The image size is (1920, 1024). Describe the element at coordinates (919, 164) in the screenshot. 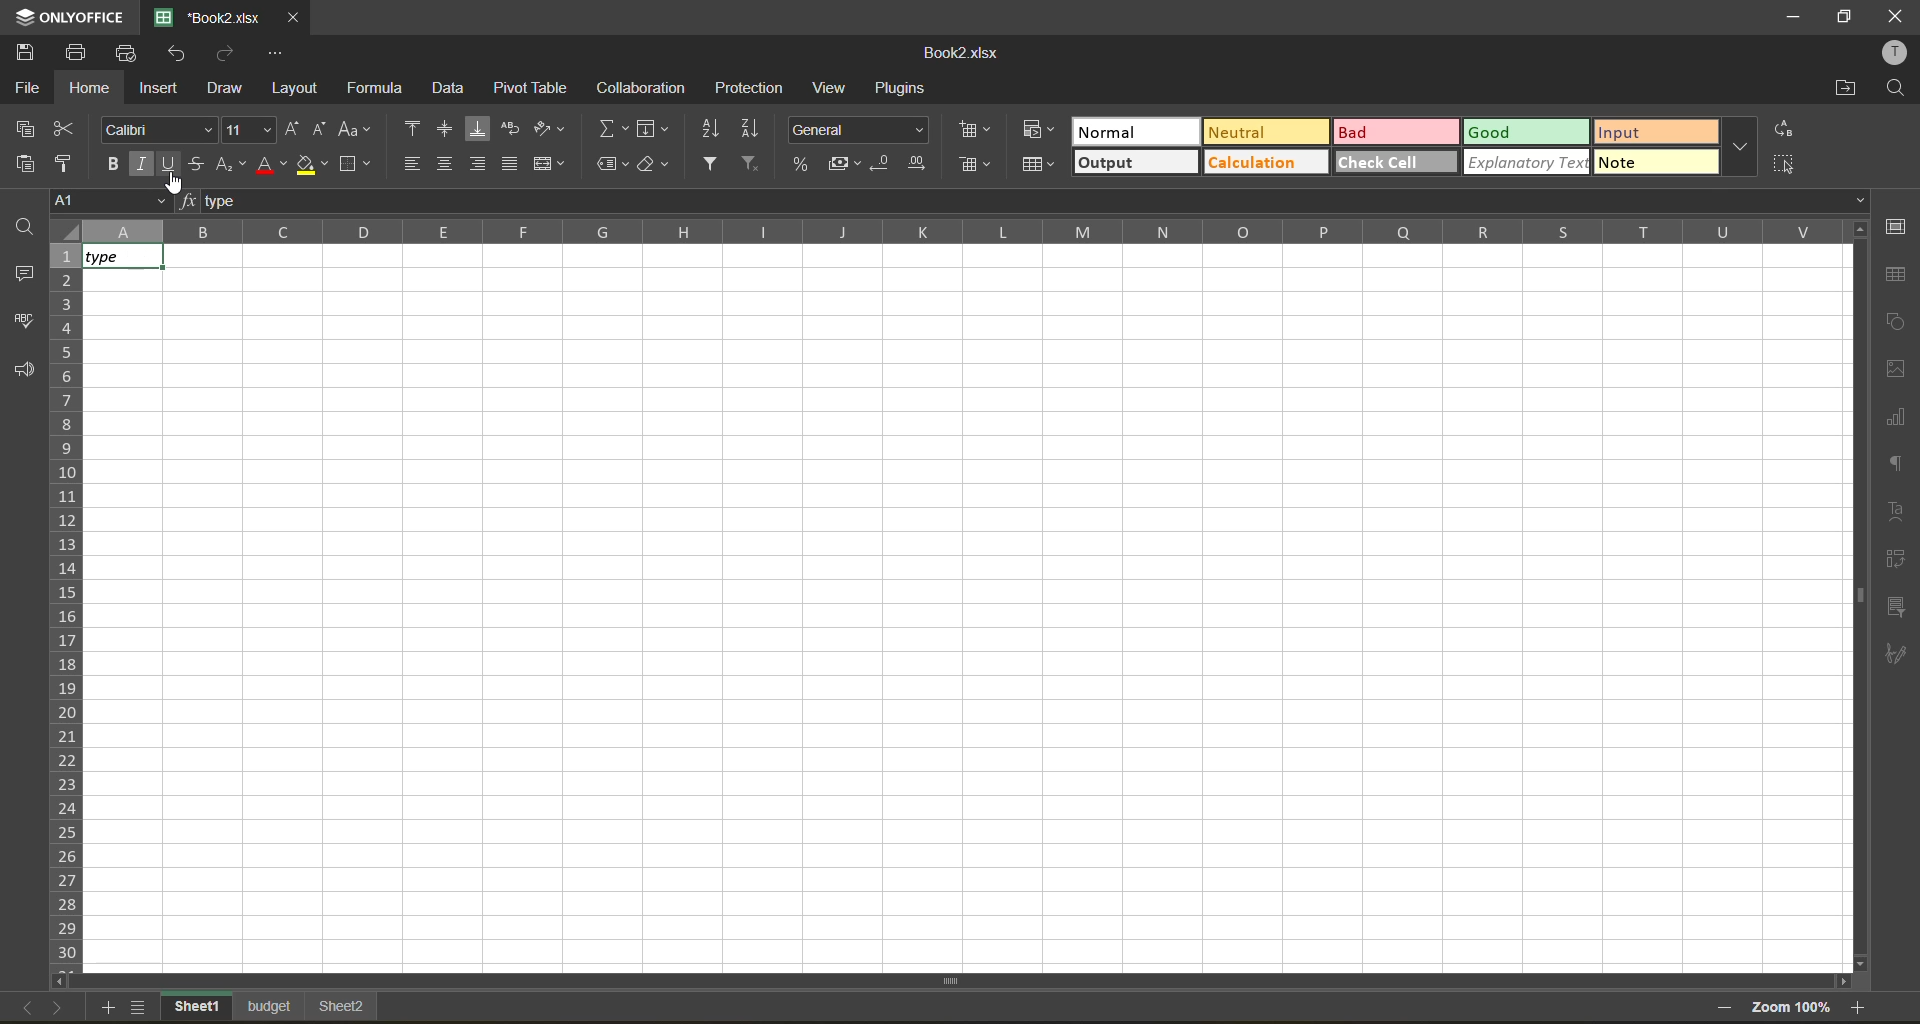

I see `increase decimal` at that location.